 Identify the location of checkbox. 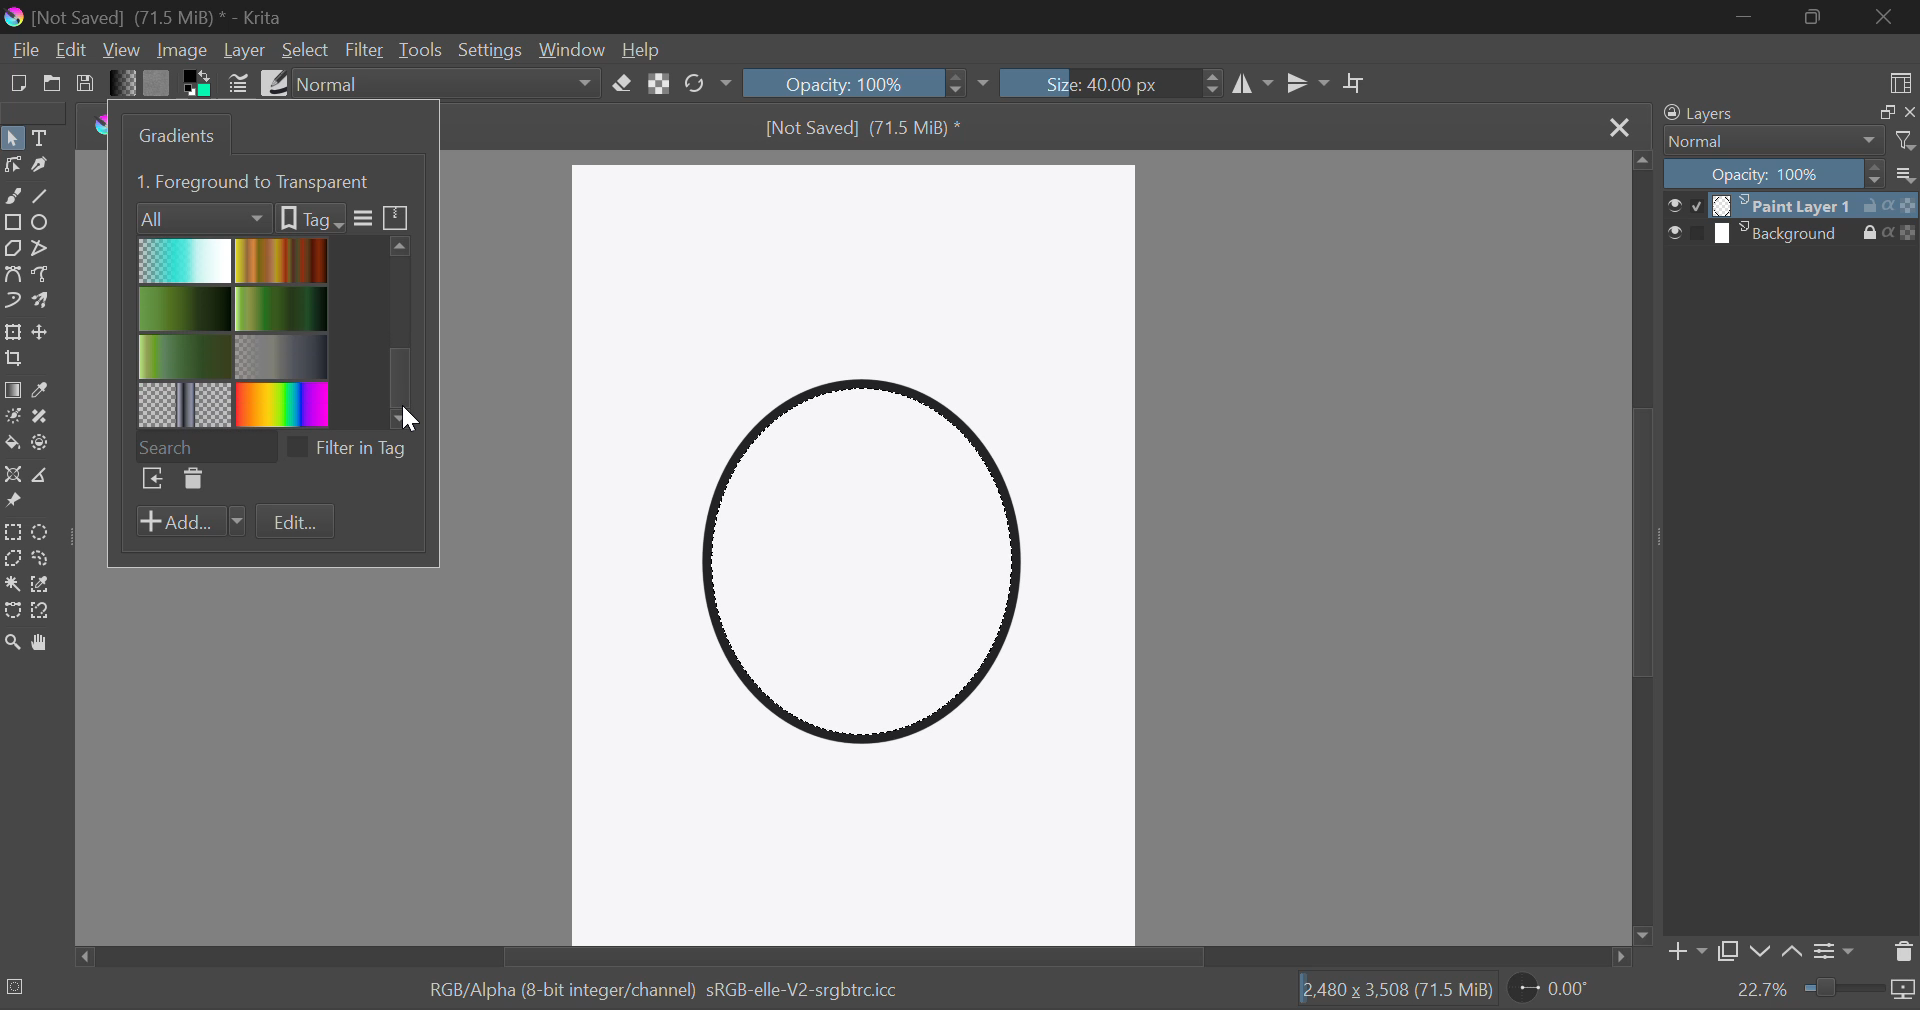
(1684, 206).